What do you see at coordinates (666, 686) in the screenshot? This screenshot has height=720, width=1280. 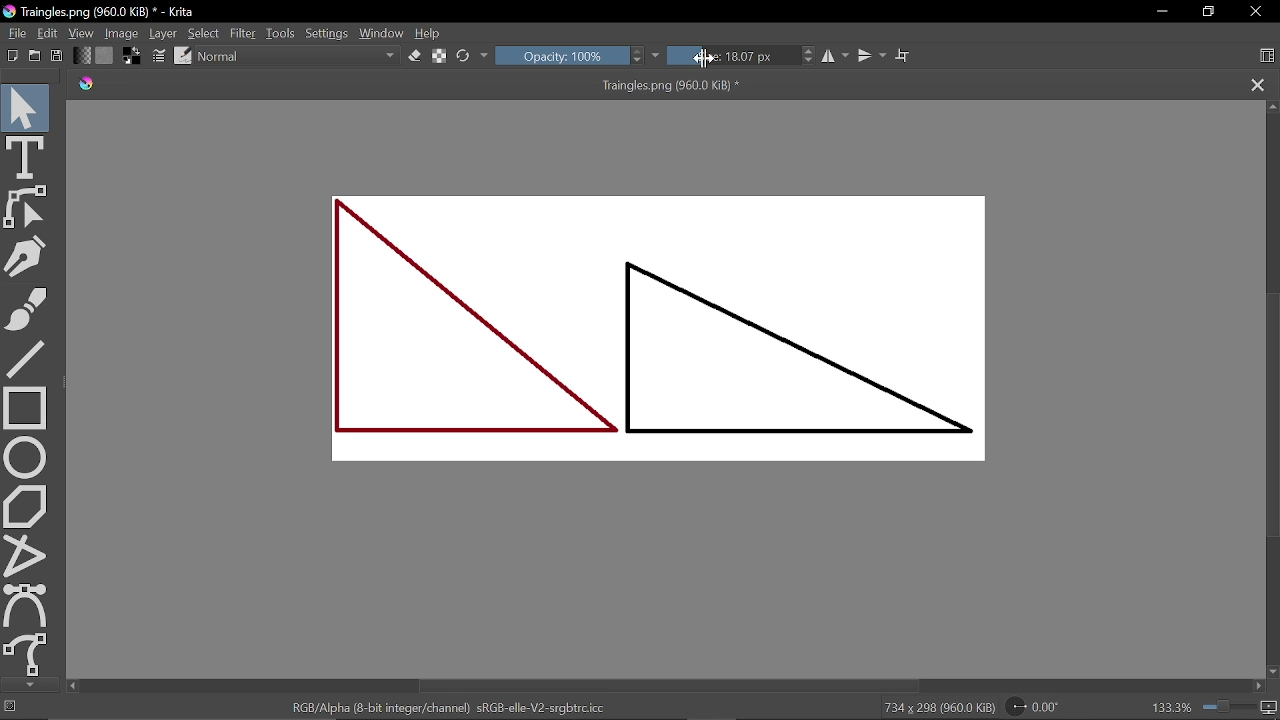 I see `Horizontal scrollbar` at bounding box center [666, 686].